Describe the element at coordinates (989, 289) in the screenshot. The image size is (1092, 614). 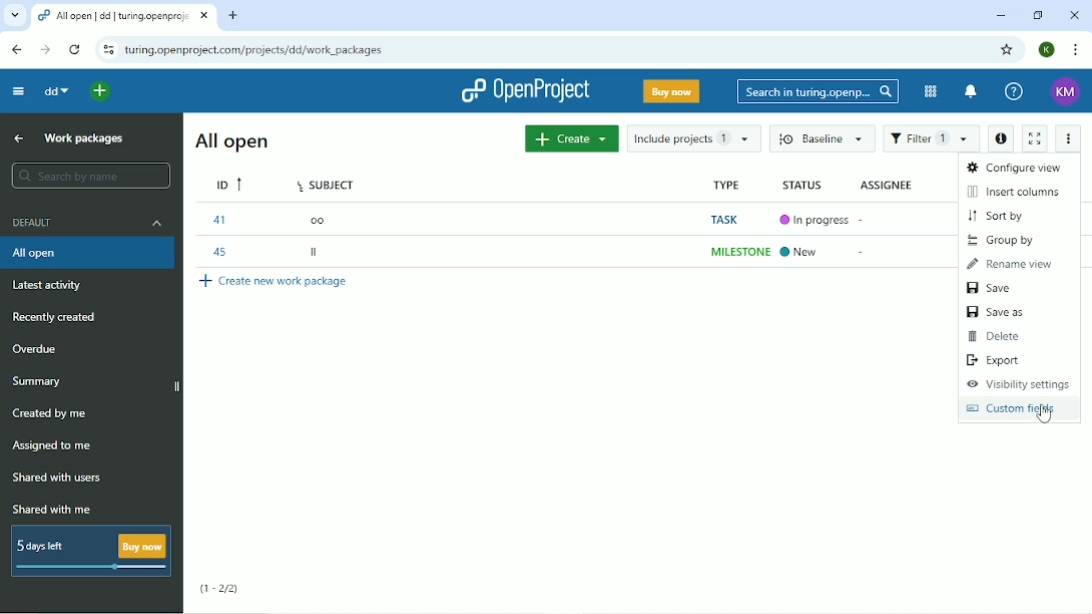
I see `Save` at that location.